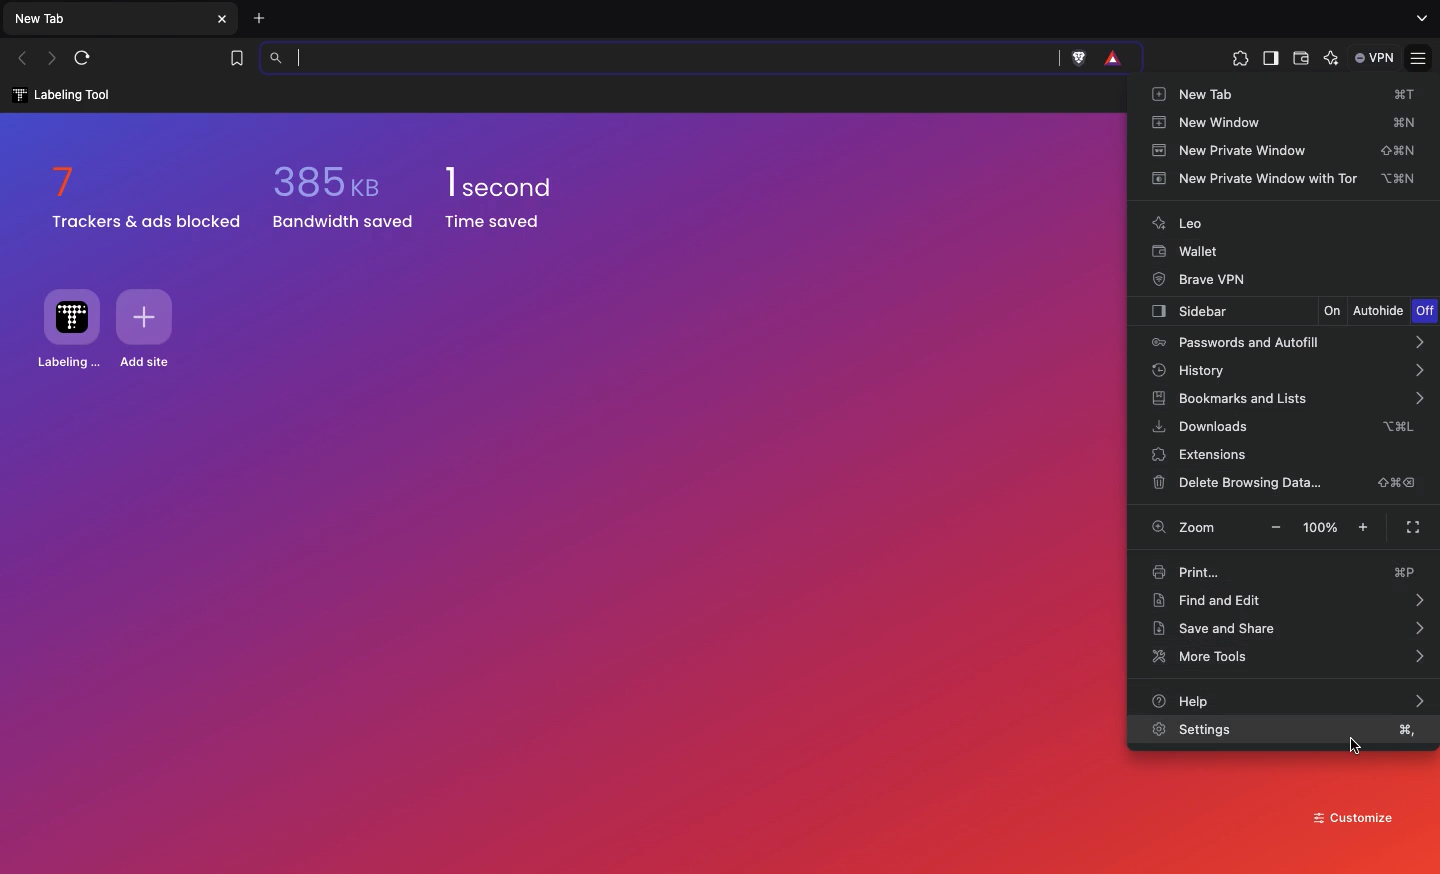 The height and width of the screenshot is (874, 1440). I want to click on Leo, so click(1176, 225).